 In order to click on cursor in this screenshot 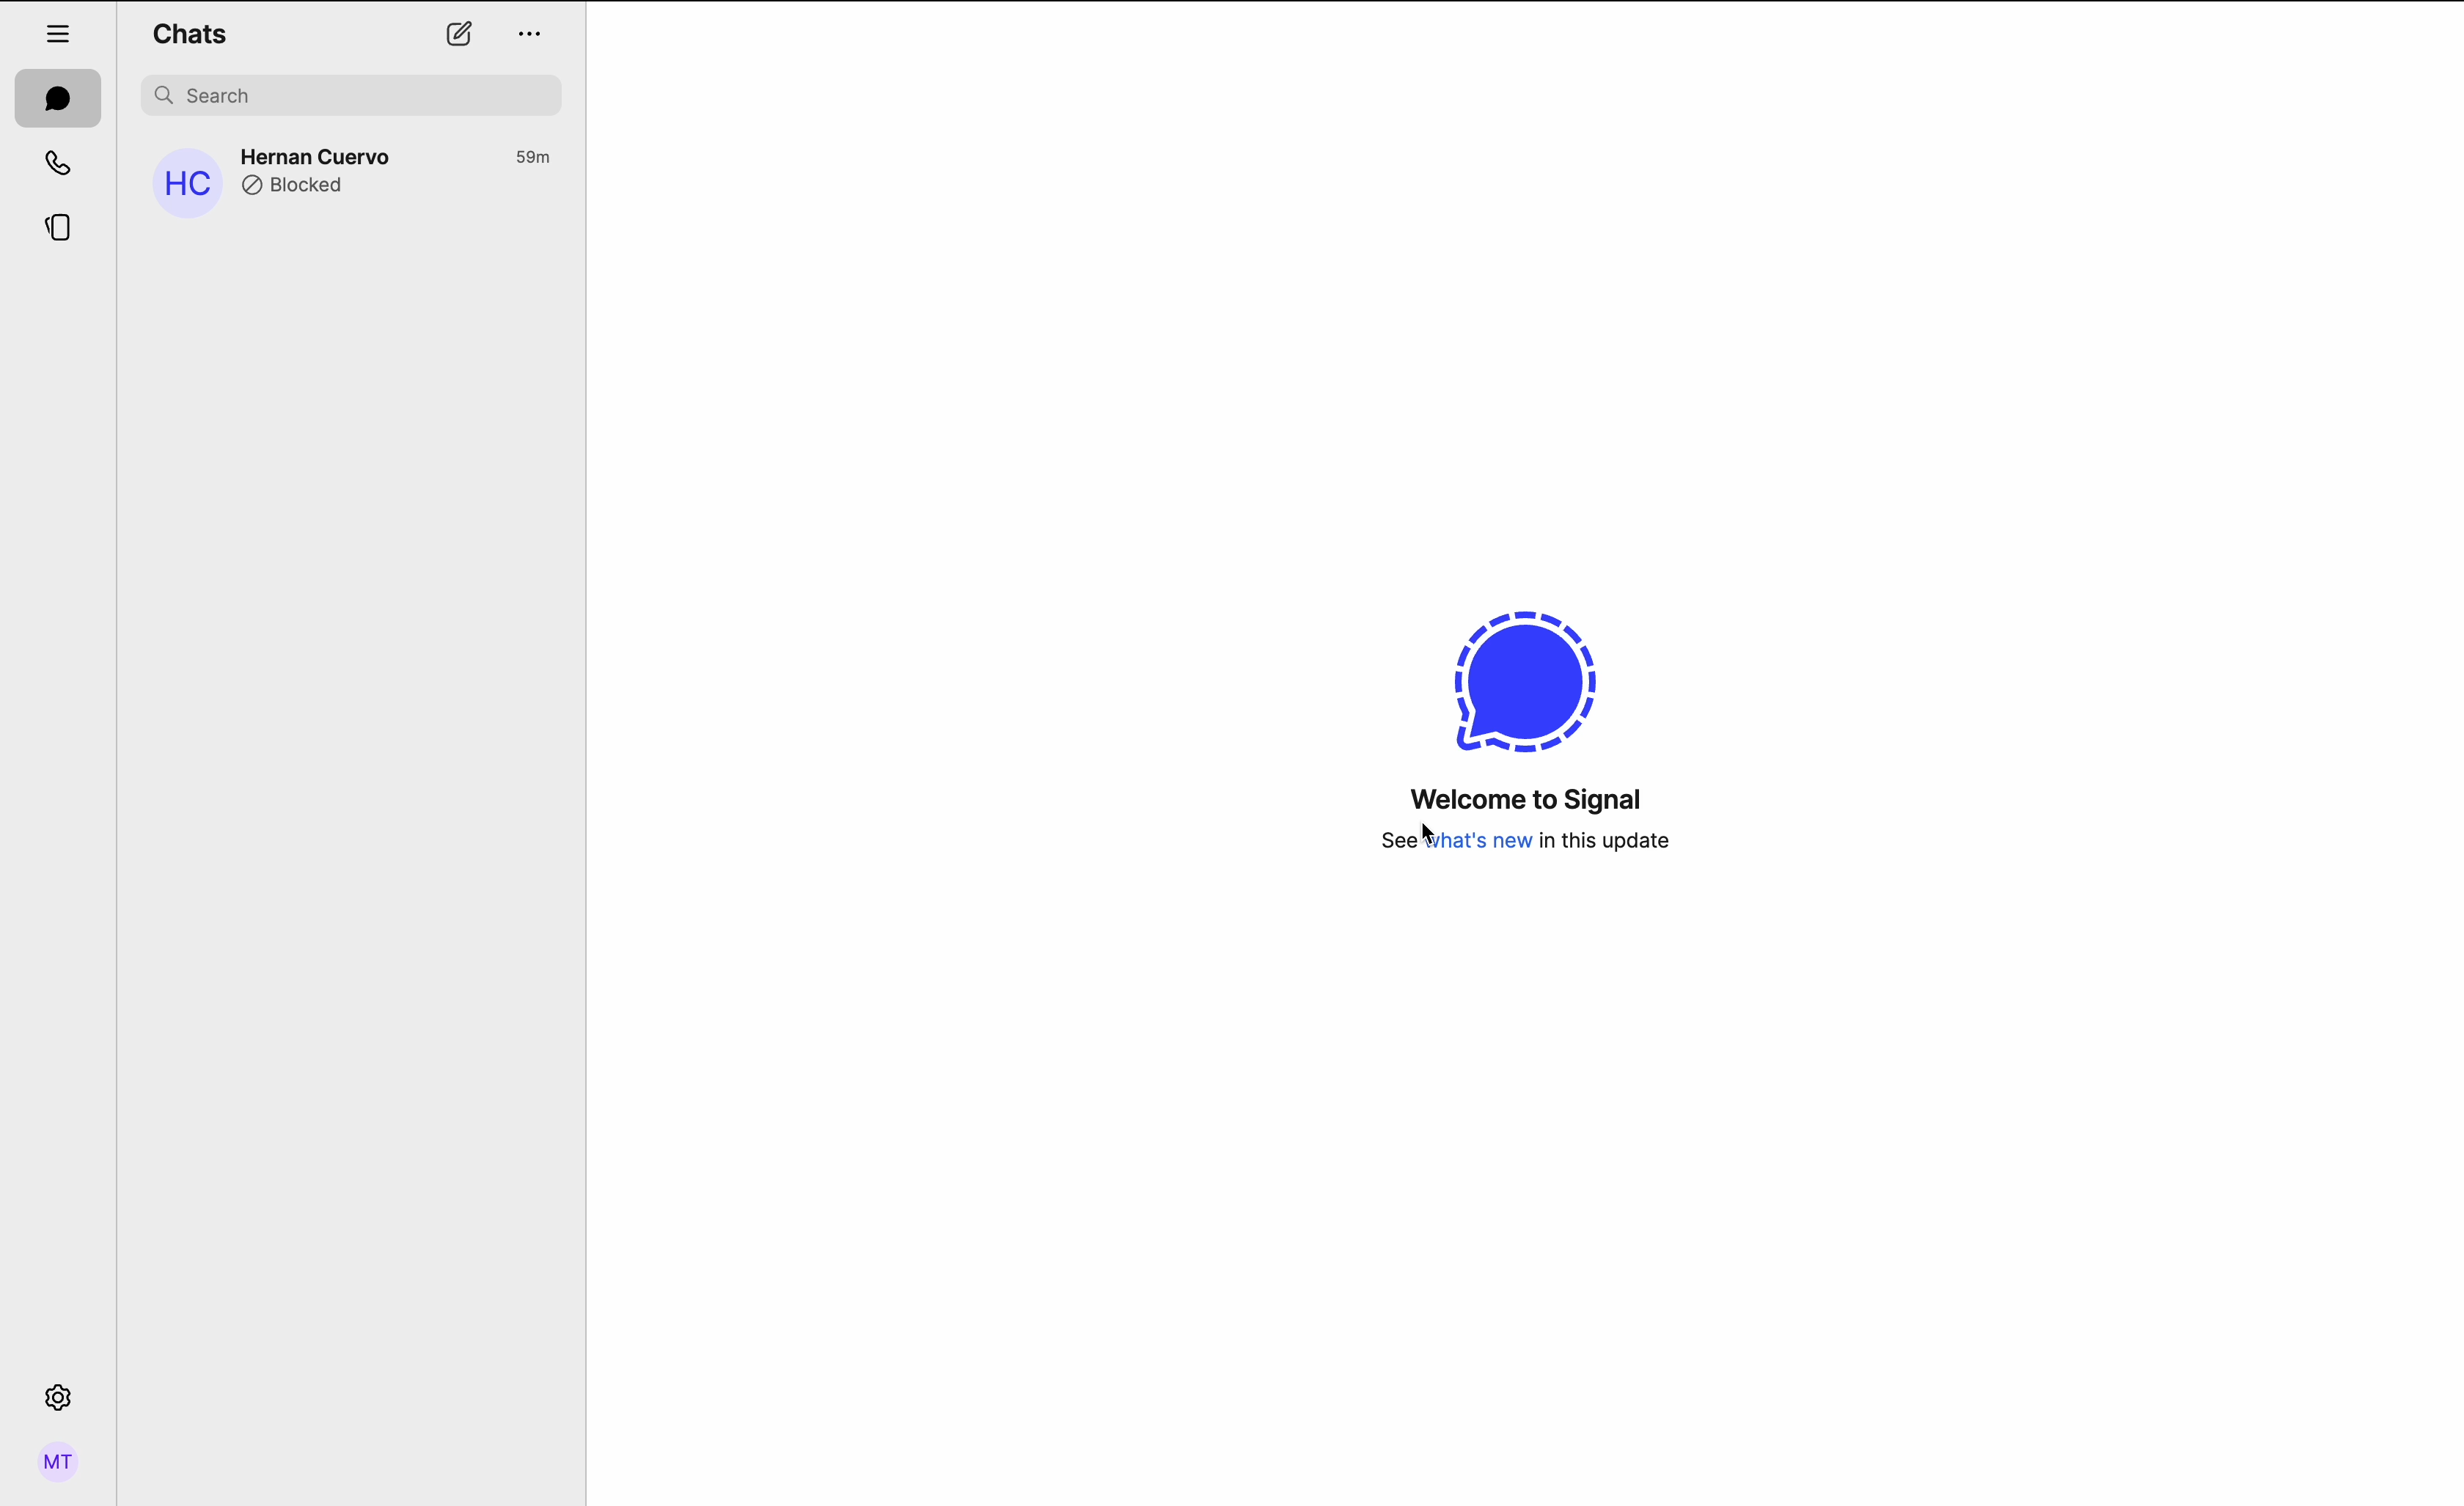, I will do `click(1432, 837)`.